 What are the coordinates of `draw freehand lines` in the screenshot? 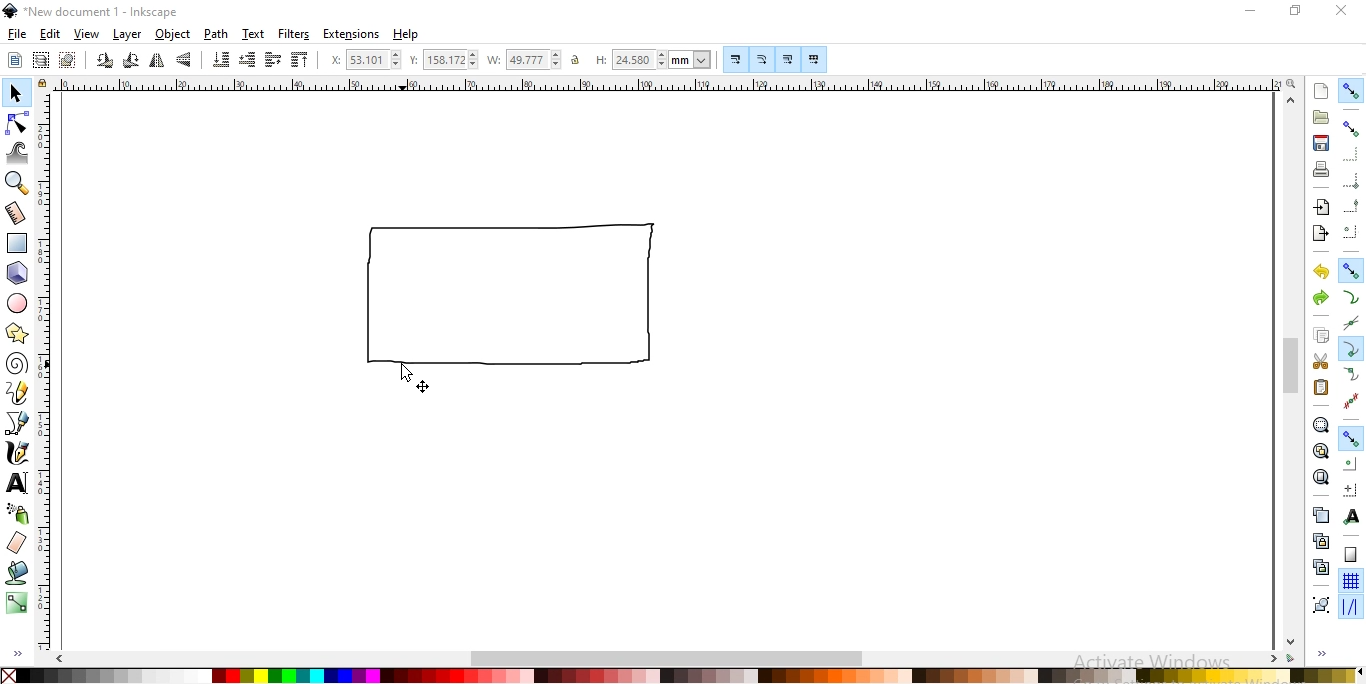 It's located at (20, 393).